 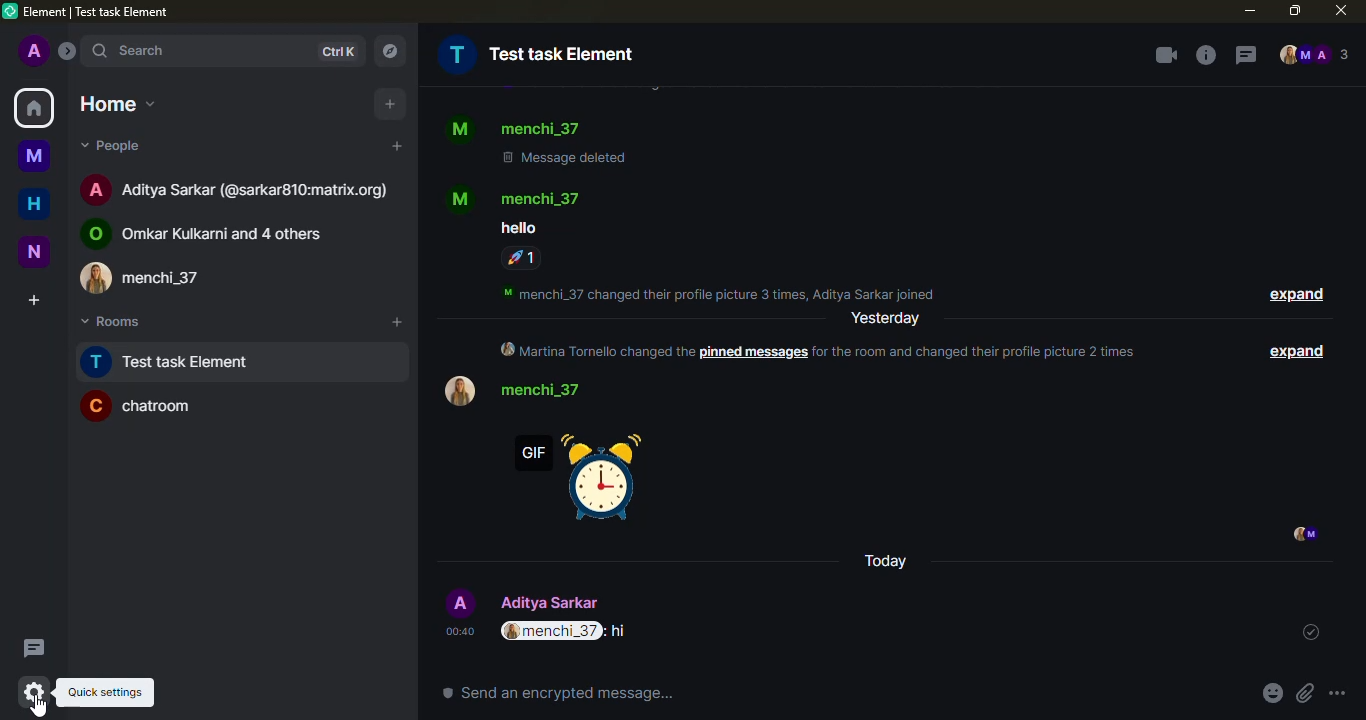 What do you see at coordinates (542, 129) in the screenshot?
I see `contact` at bounding box center [542, 129].